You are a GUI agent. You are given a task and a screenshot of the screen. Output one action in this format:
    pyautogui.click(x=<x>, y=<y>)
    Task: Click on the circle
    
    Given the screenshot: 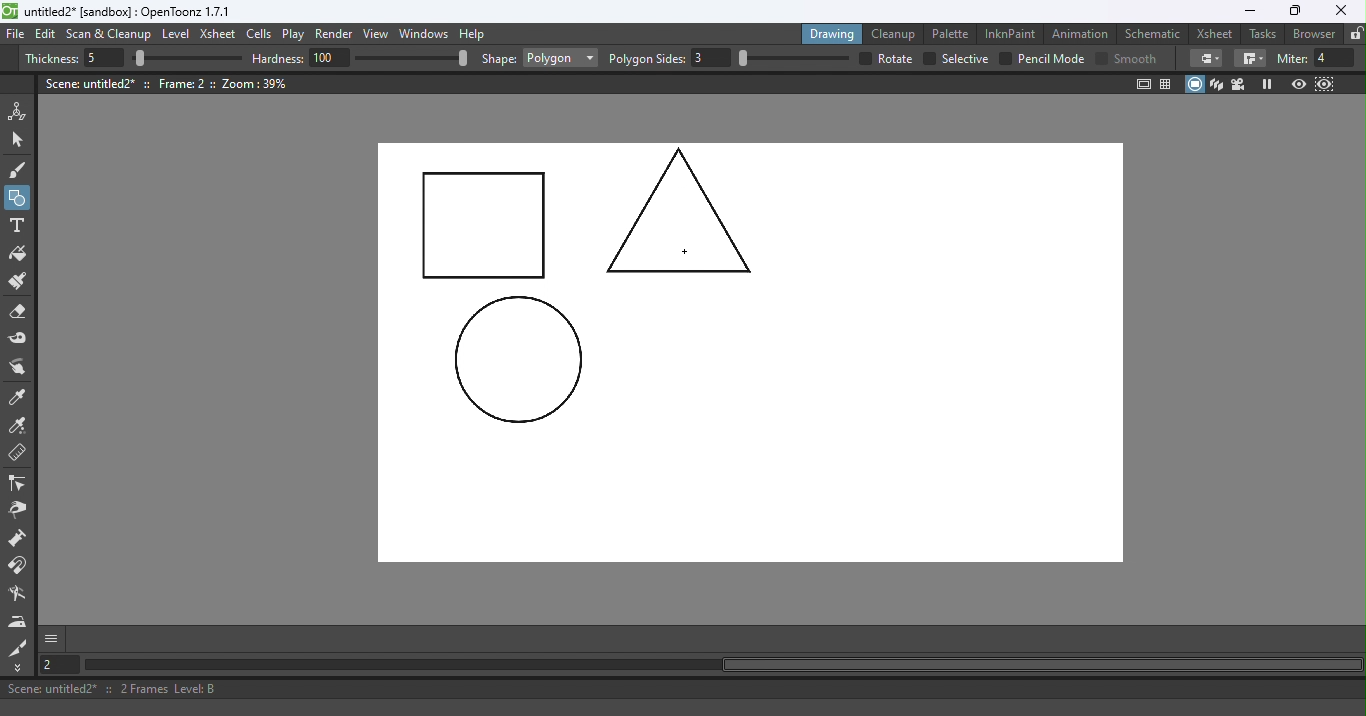 What is the action you would take?
    pyautogui.click(x=518, y=361)
    